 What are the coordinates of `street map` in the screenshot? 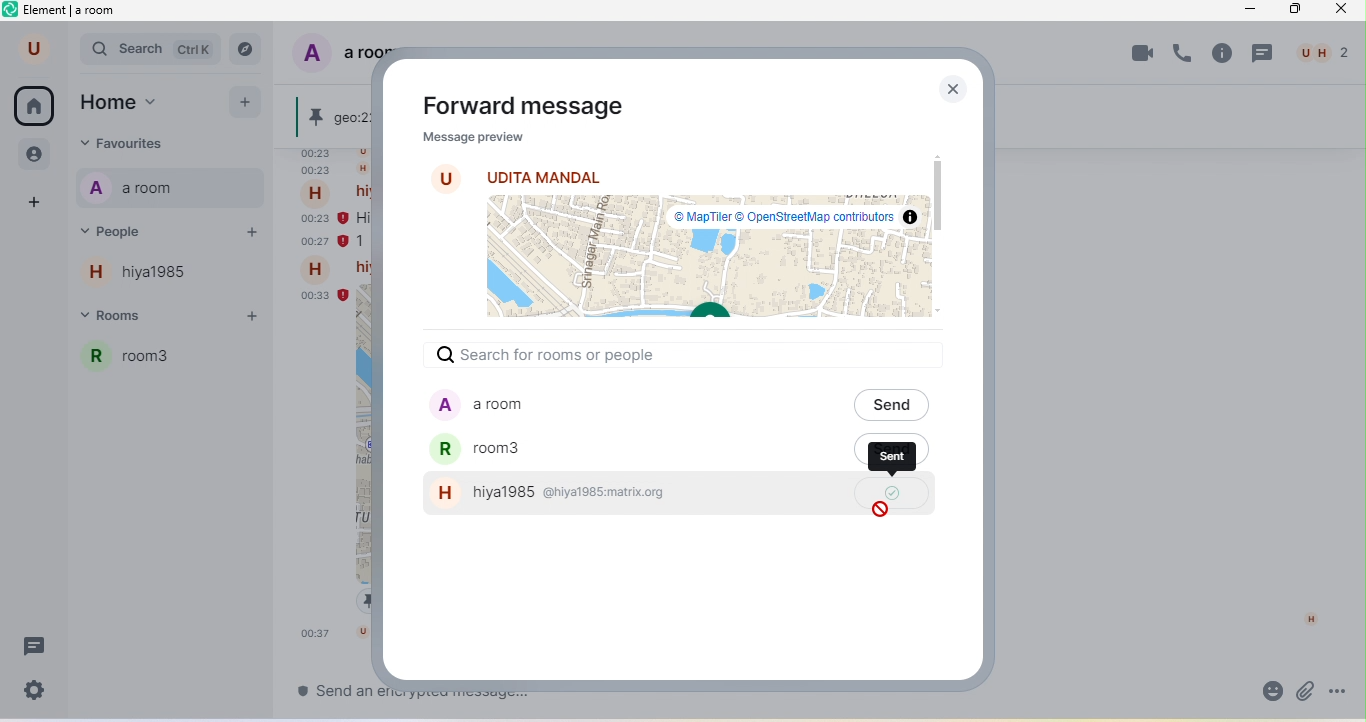 It's located at (705, 260).